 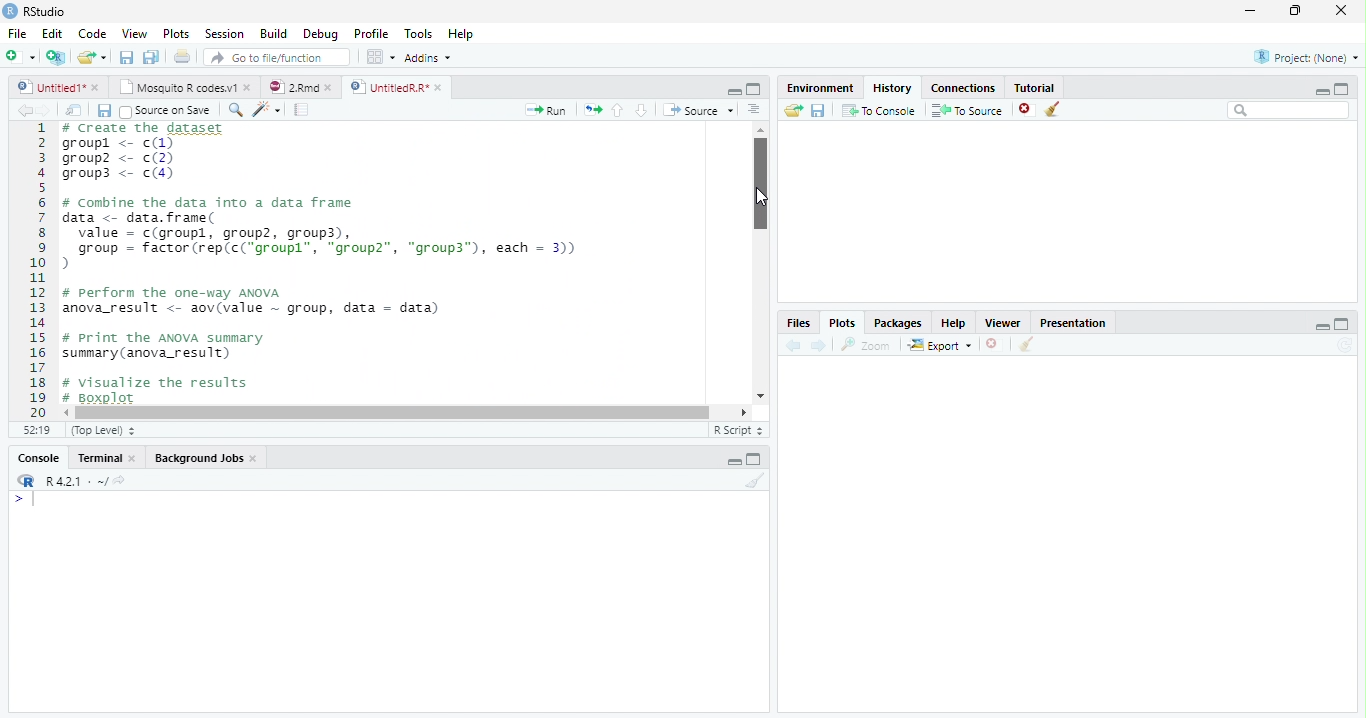 What do you see at coordinates (429, 59) in the screenshot?
I see `Addins` at bounding box center [429, 59].